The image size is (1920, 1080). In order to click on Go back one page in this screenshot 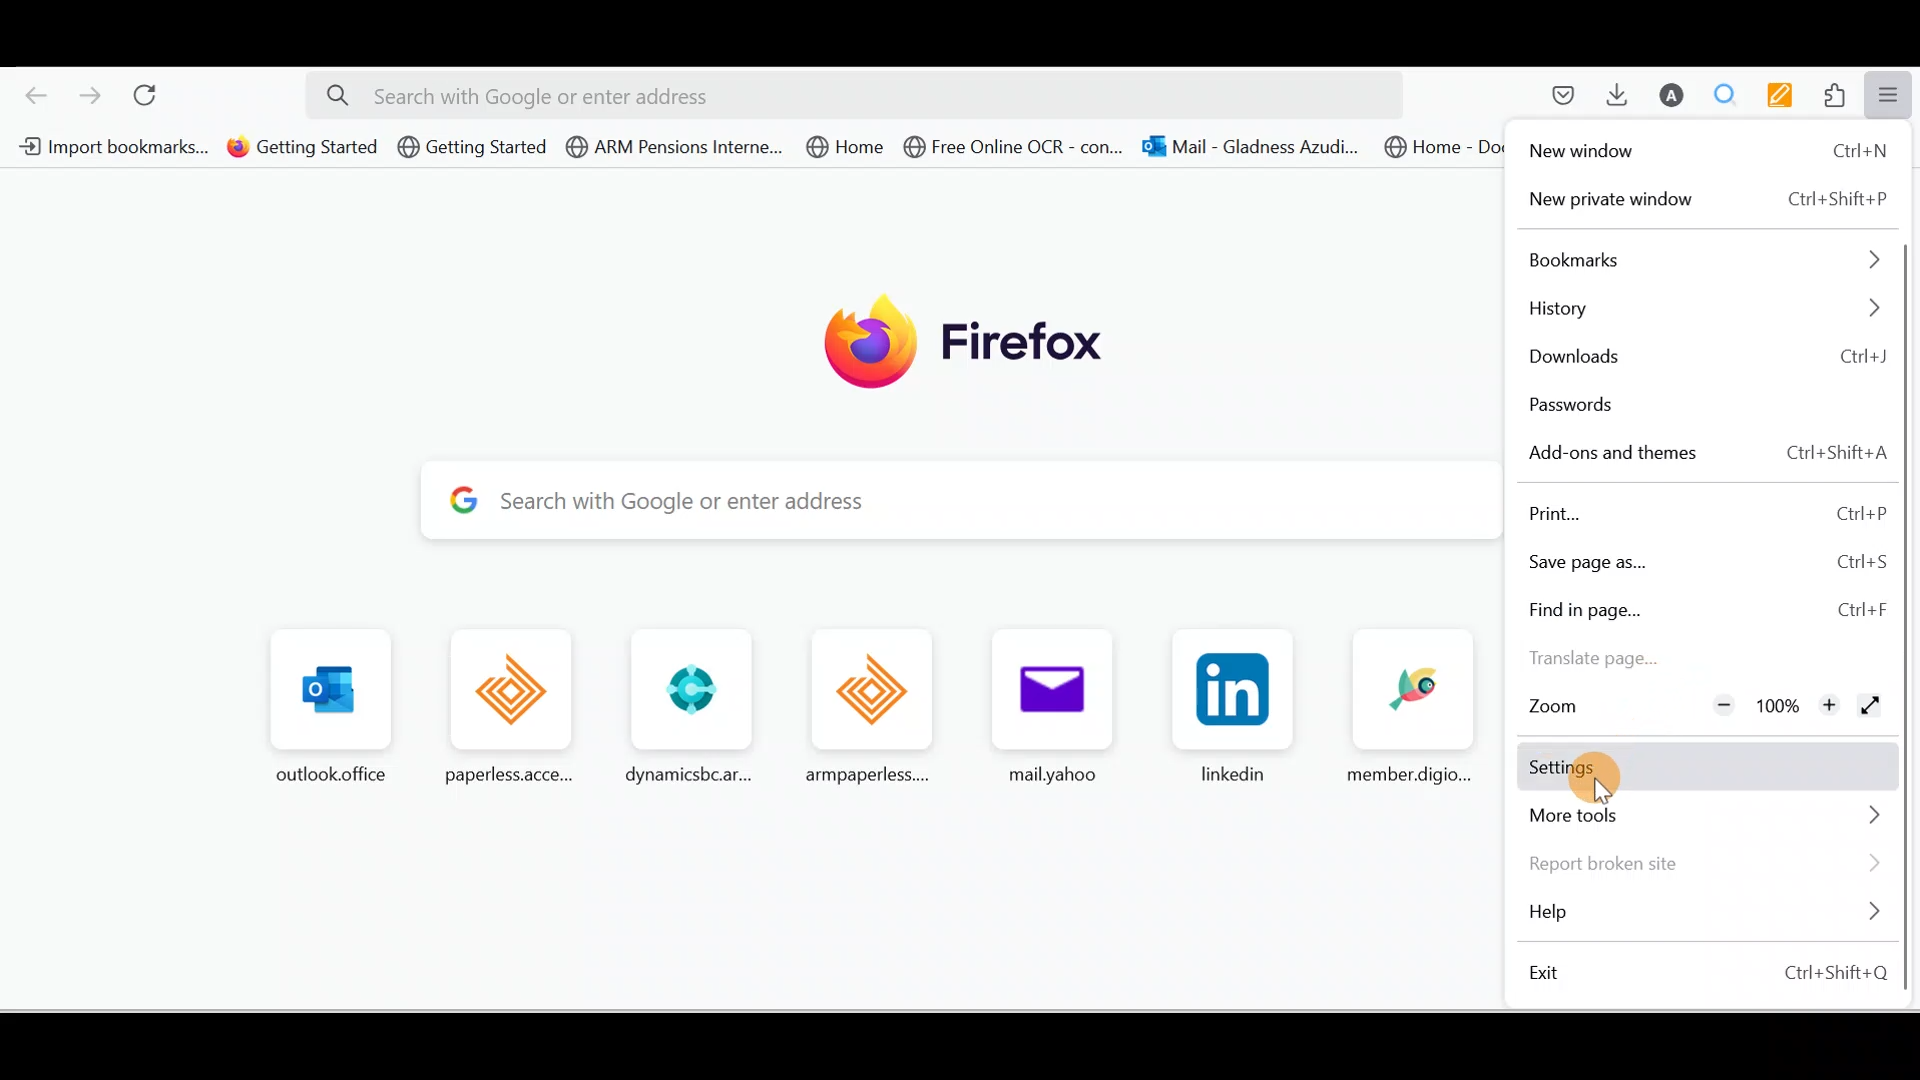, I will do `click(28, 90)`.